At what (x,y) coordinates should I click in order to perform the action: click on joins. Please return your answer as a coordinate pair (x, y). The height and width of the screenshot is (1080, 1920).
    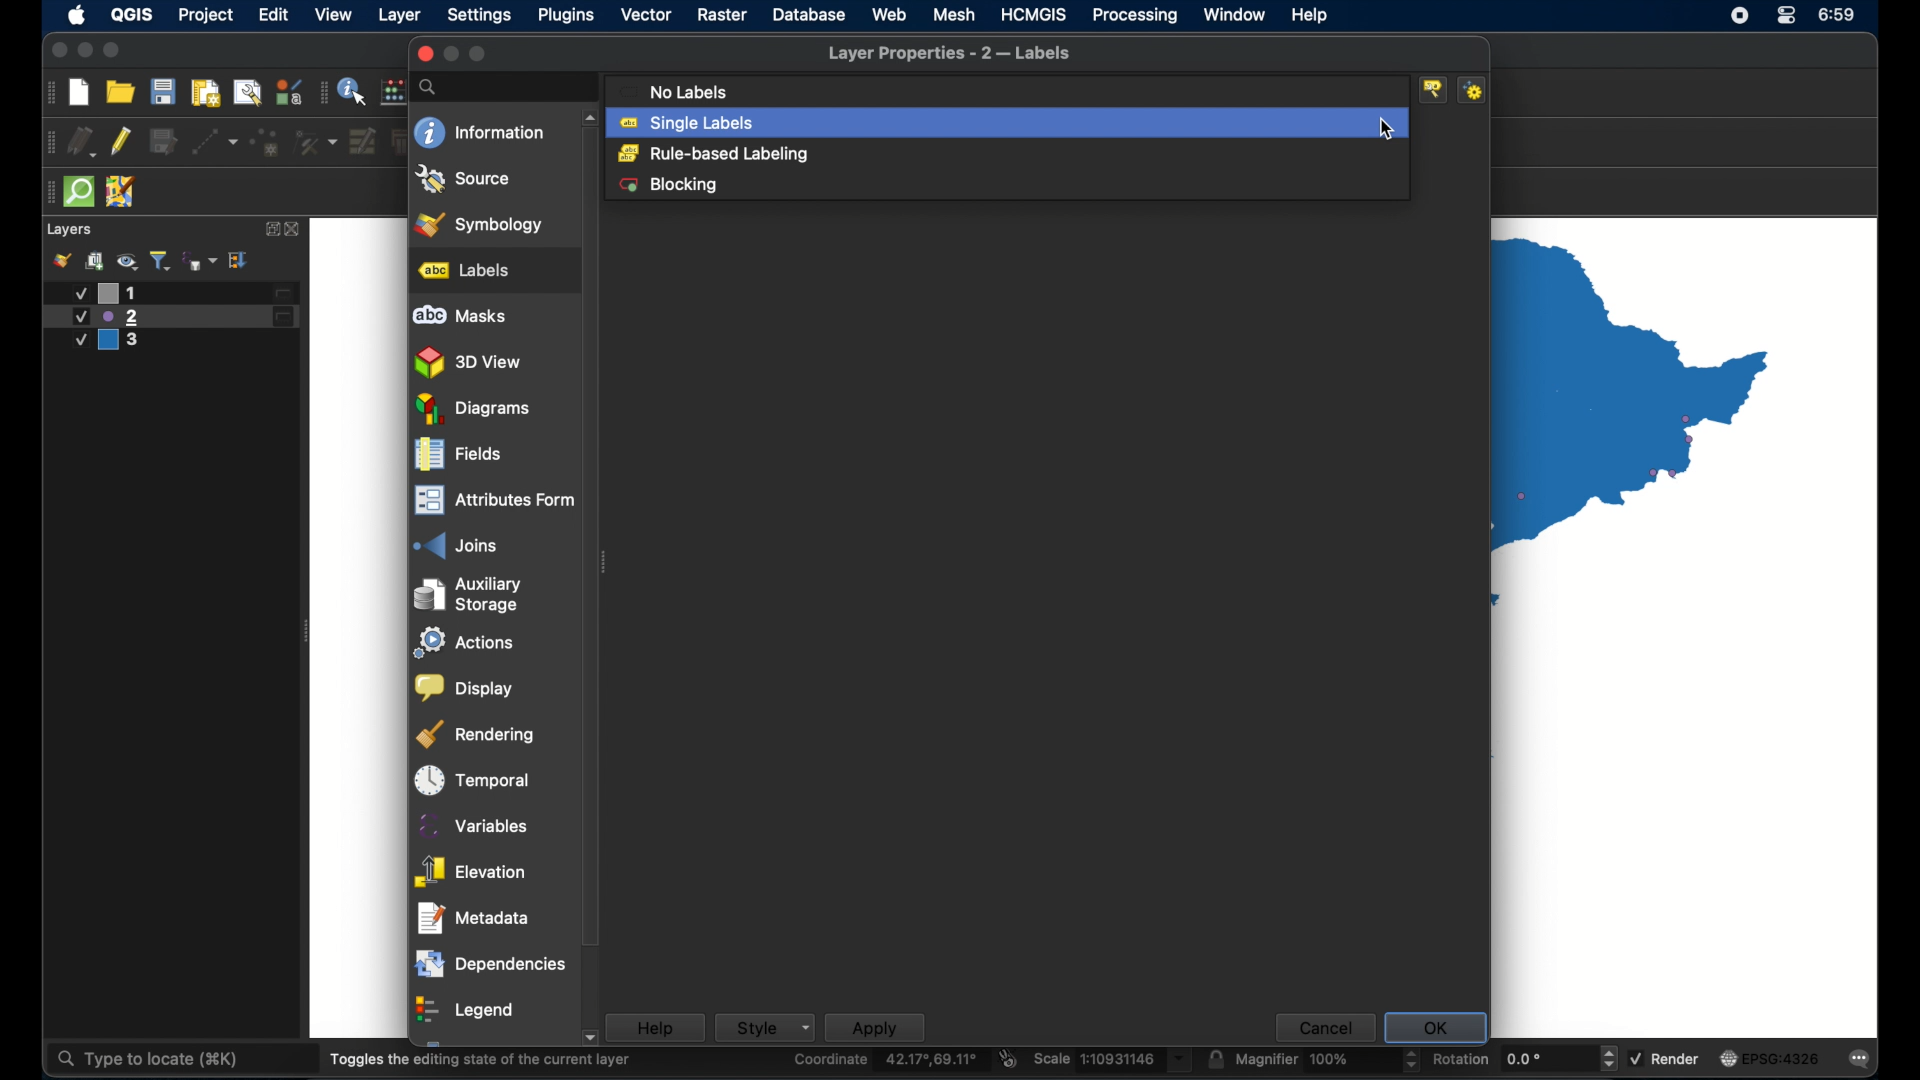
    Looking at the image, I should click on (453, 545).